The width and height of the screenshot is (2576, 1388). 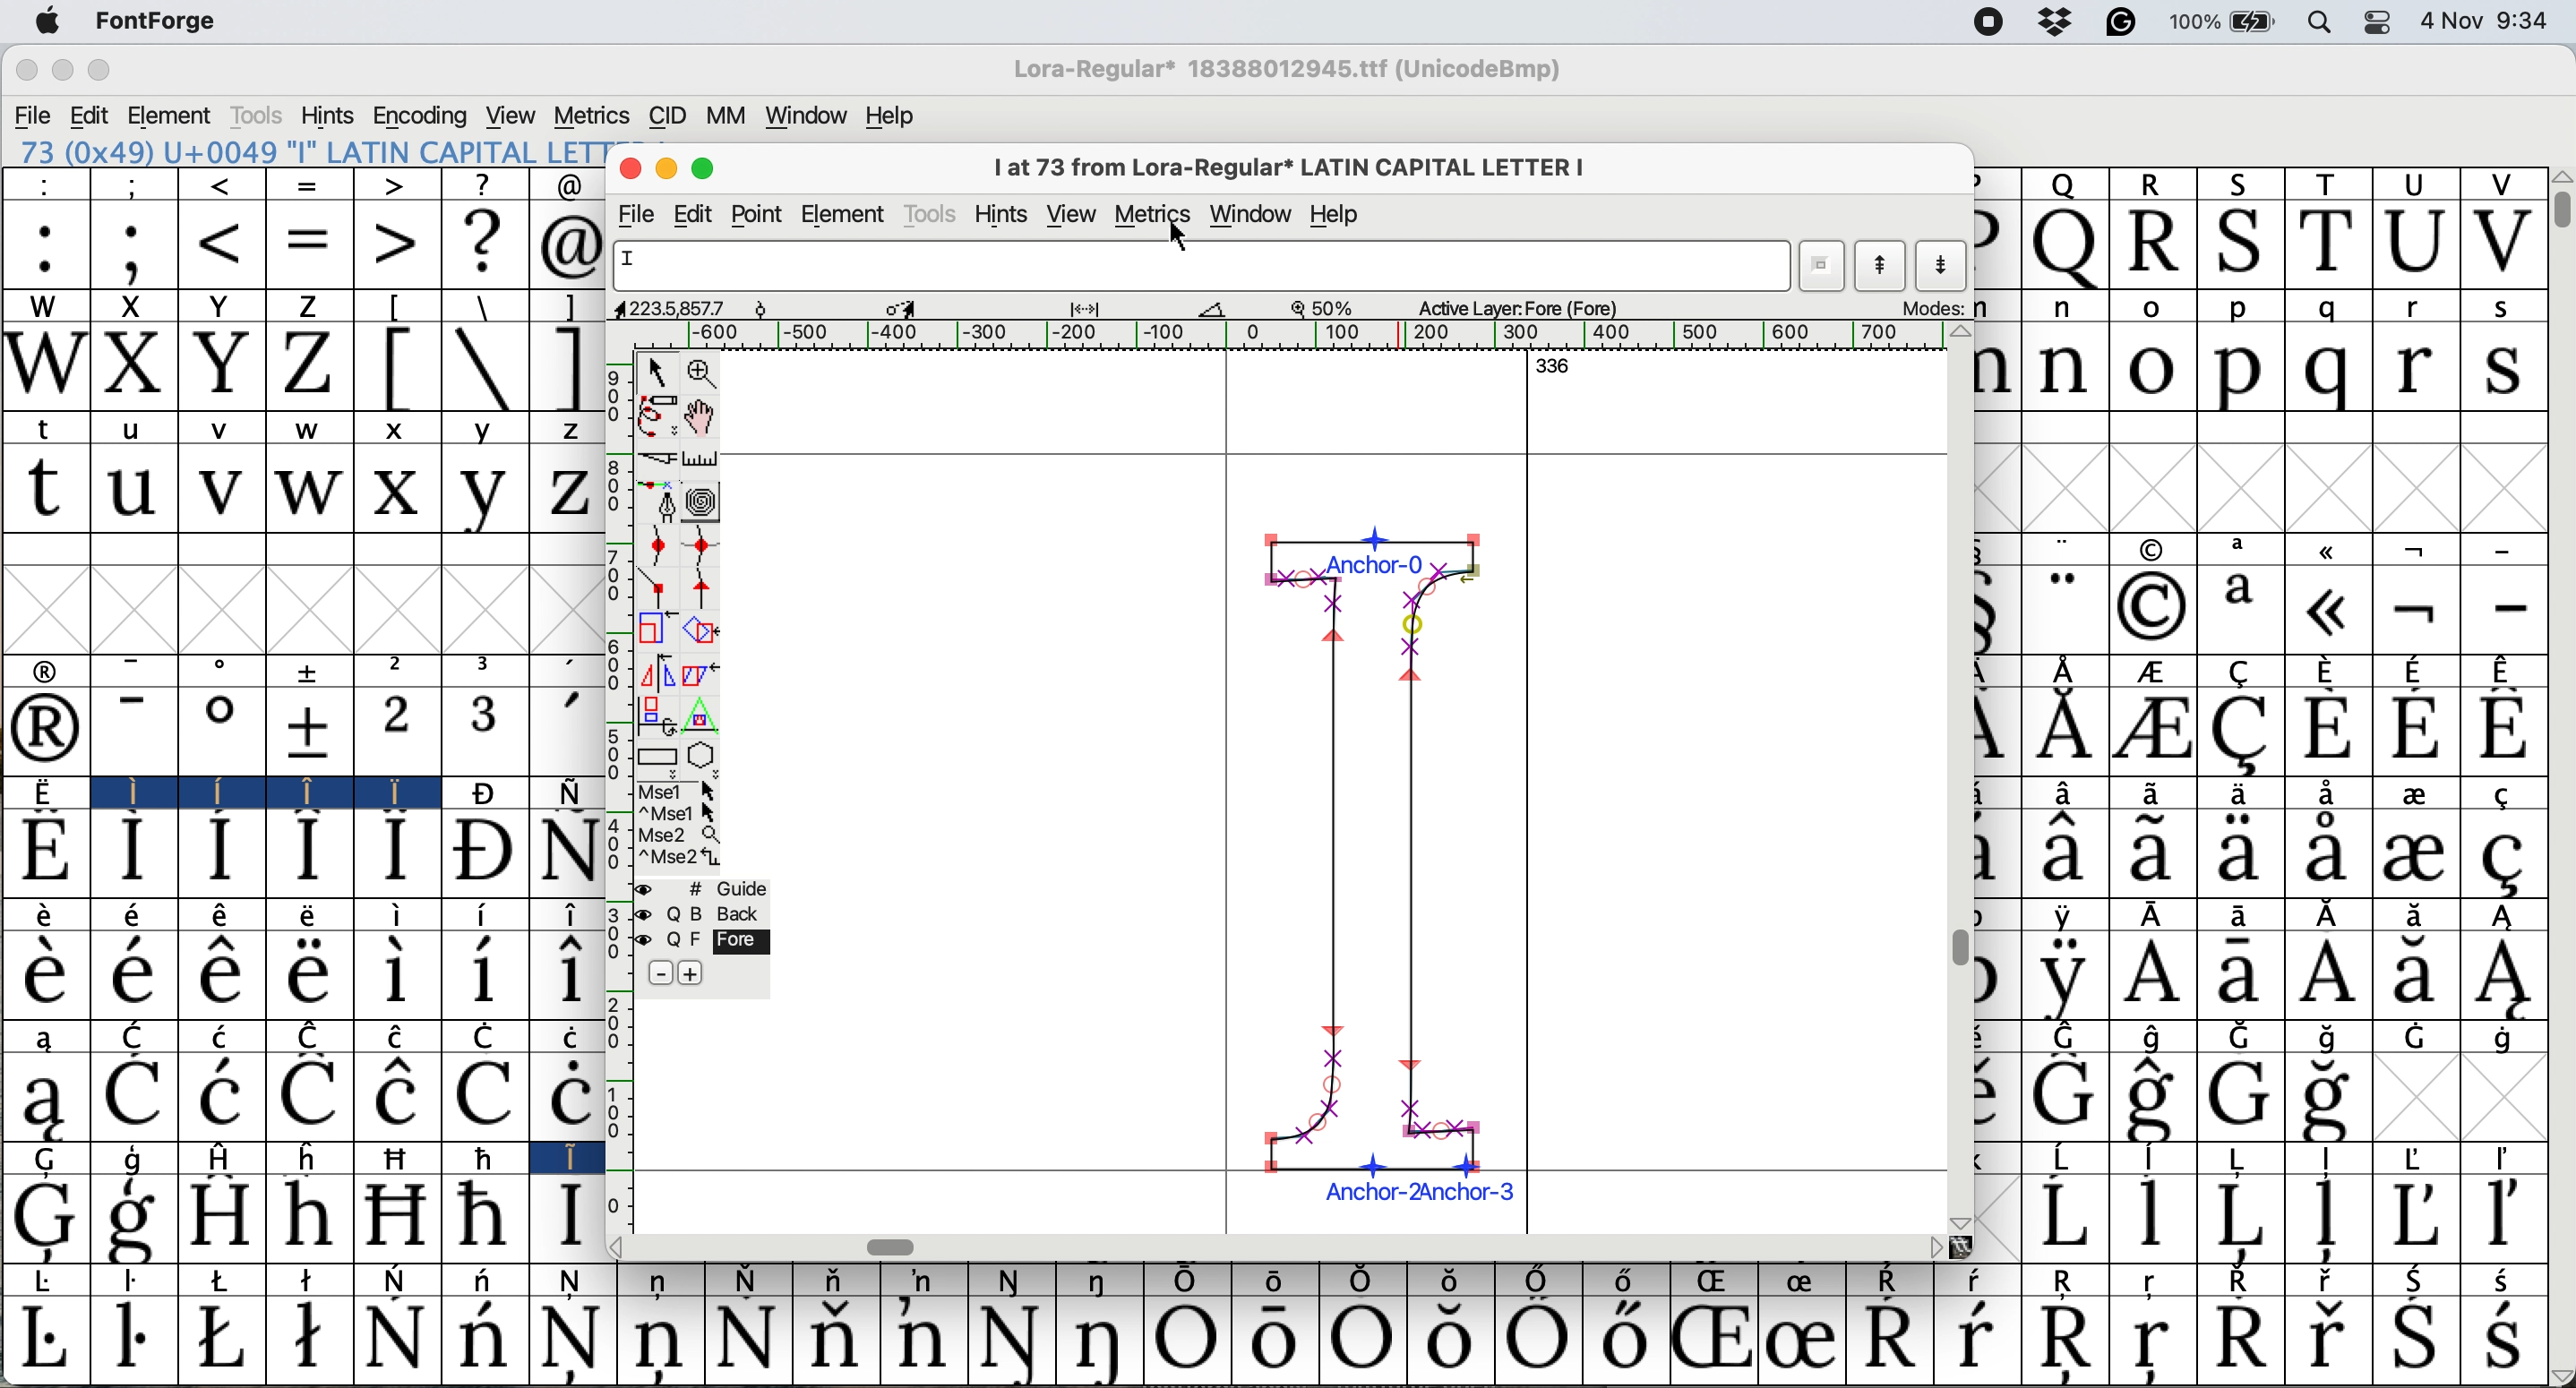 I want to click on Symbol, so click(x=308, y=975).